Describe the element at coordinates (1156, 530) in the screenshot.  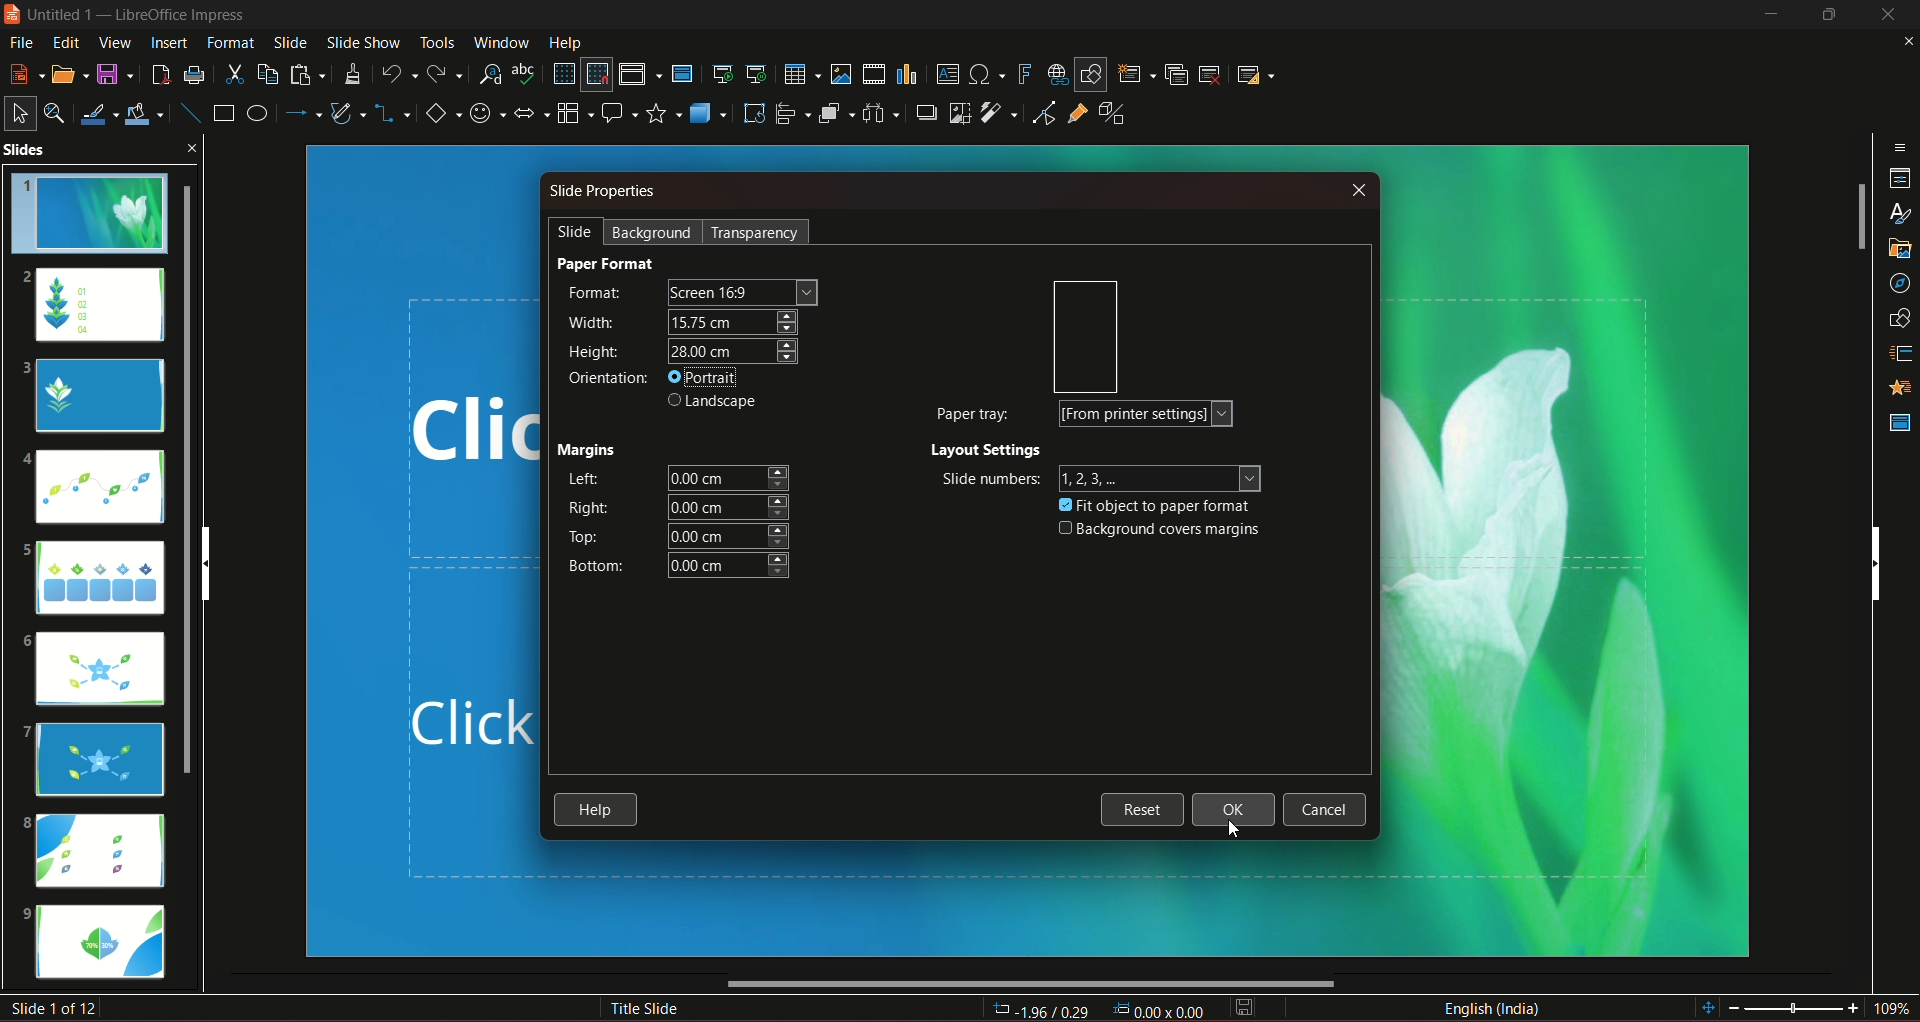
I see `background covers margins` at that location.